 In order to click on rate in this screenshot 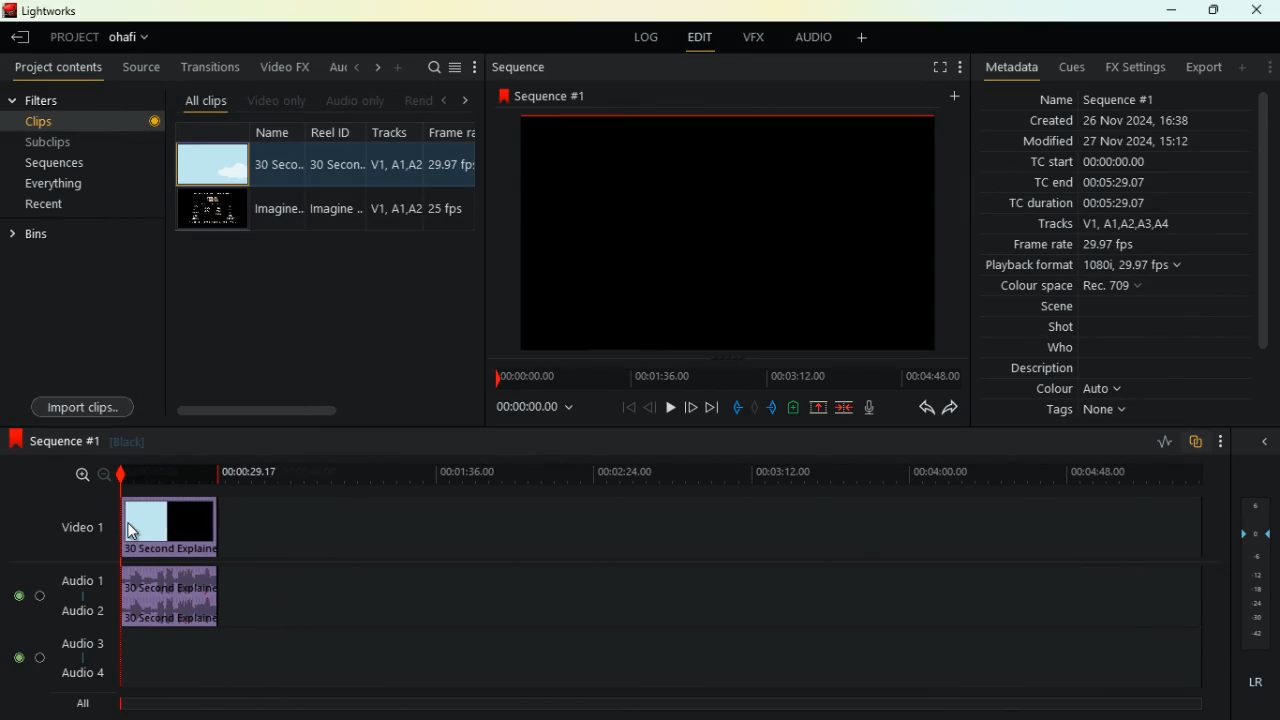, I will do `click(1163, 443)`.